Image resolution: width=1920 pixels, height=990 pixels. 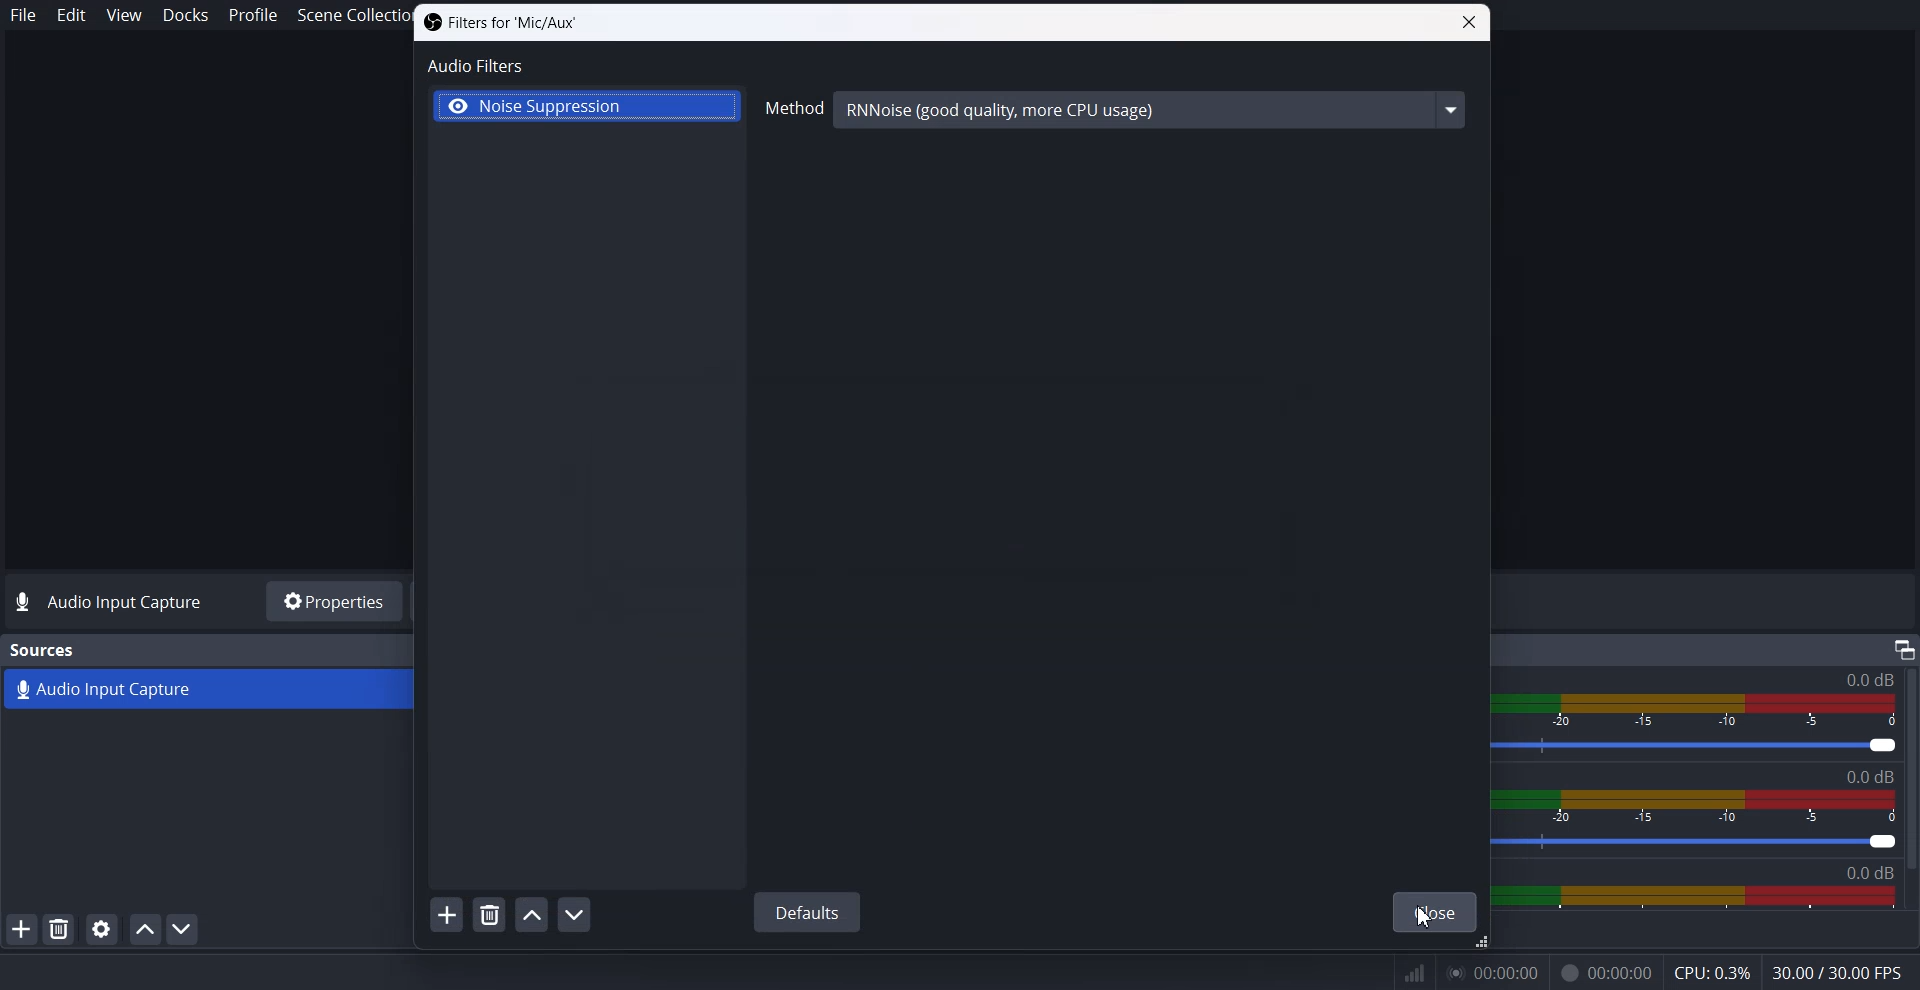 What do you see at coordinates (1469, 23) in the screenshot?
I see `Close` at bounding box center [1469, 23].